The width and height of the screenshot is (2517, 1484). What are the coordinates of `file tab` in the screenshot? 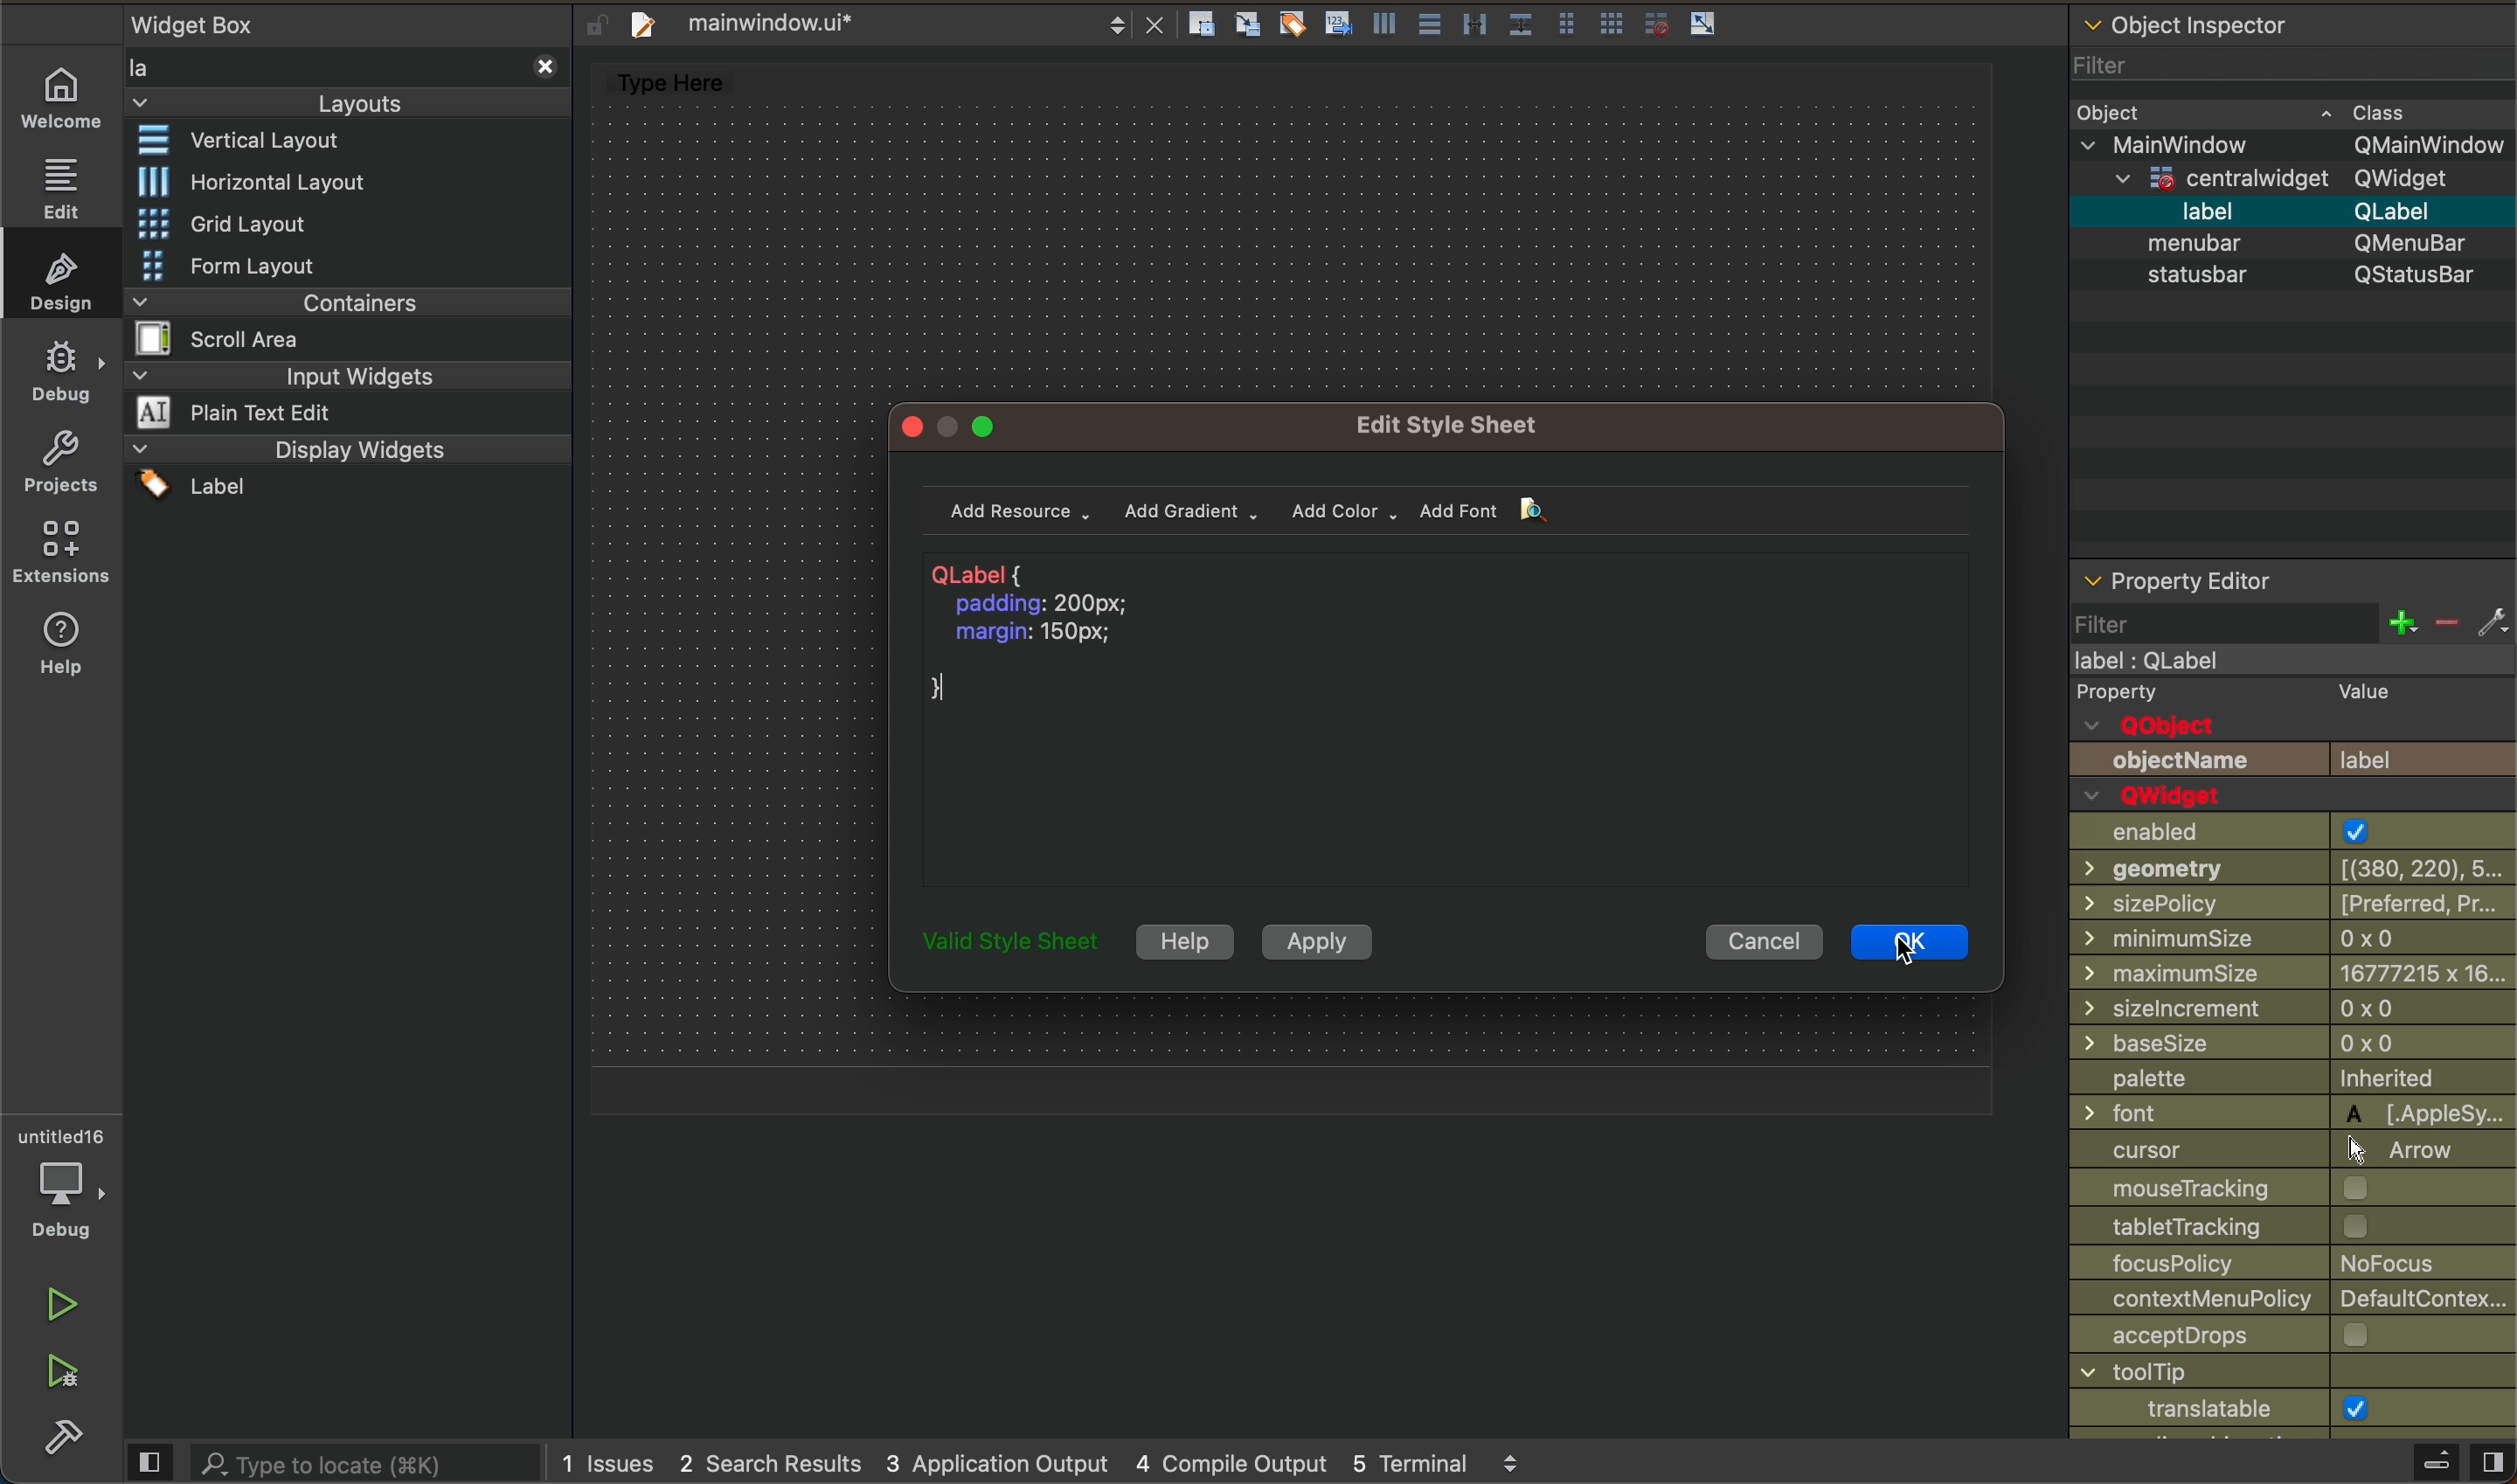 It's located at (897, 21).